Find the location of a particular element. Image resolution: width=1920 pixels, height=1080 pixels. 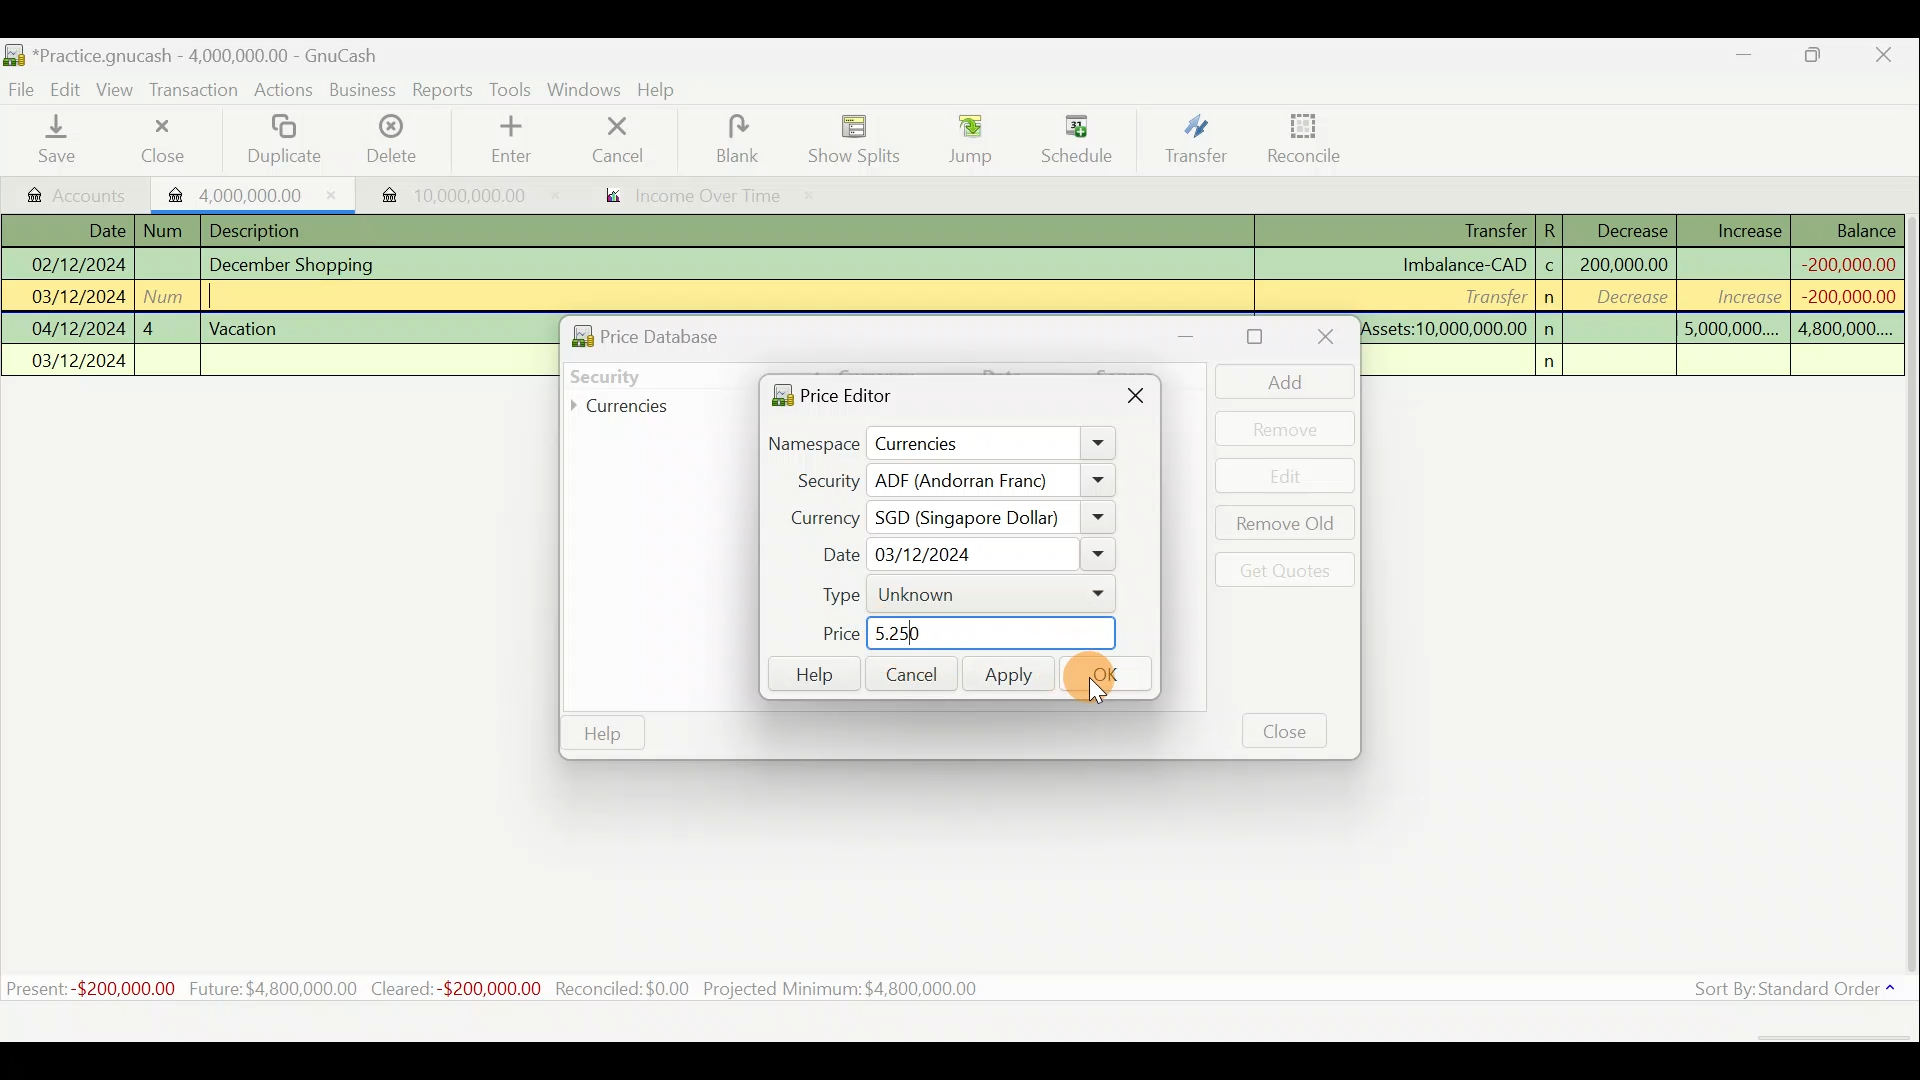

Ok is located at coordinates (1107, 676).